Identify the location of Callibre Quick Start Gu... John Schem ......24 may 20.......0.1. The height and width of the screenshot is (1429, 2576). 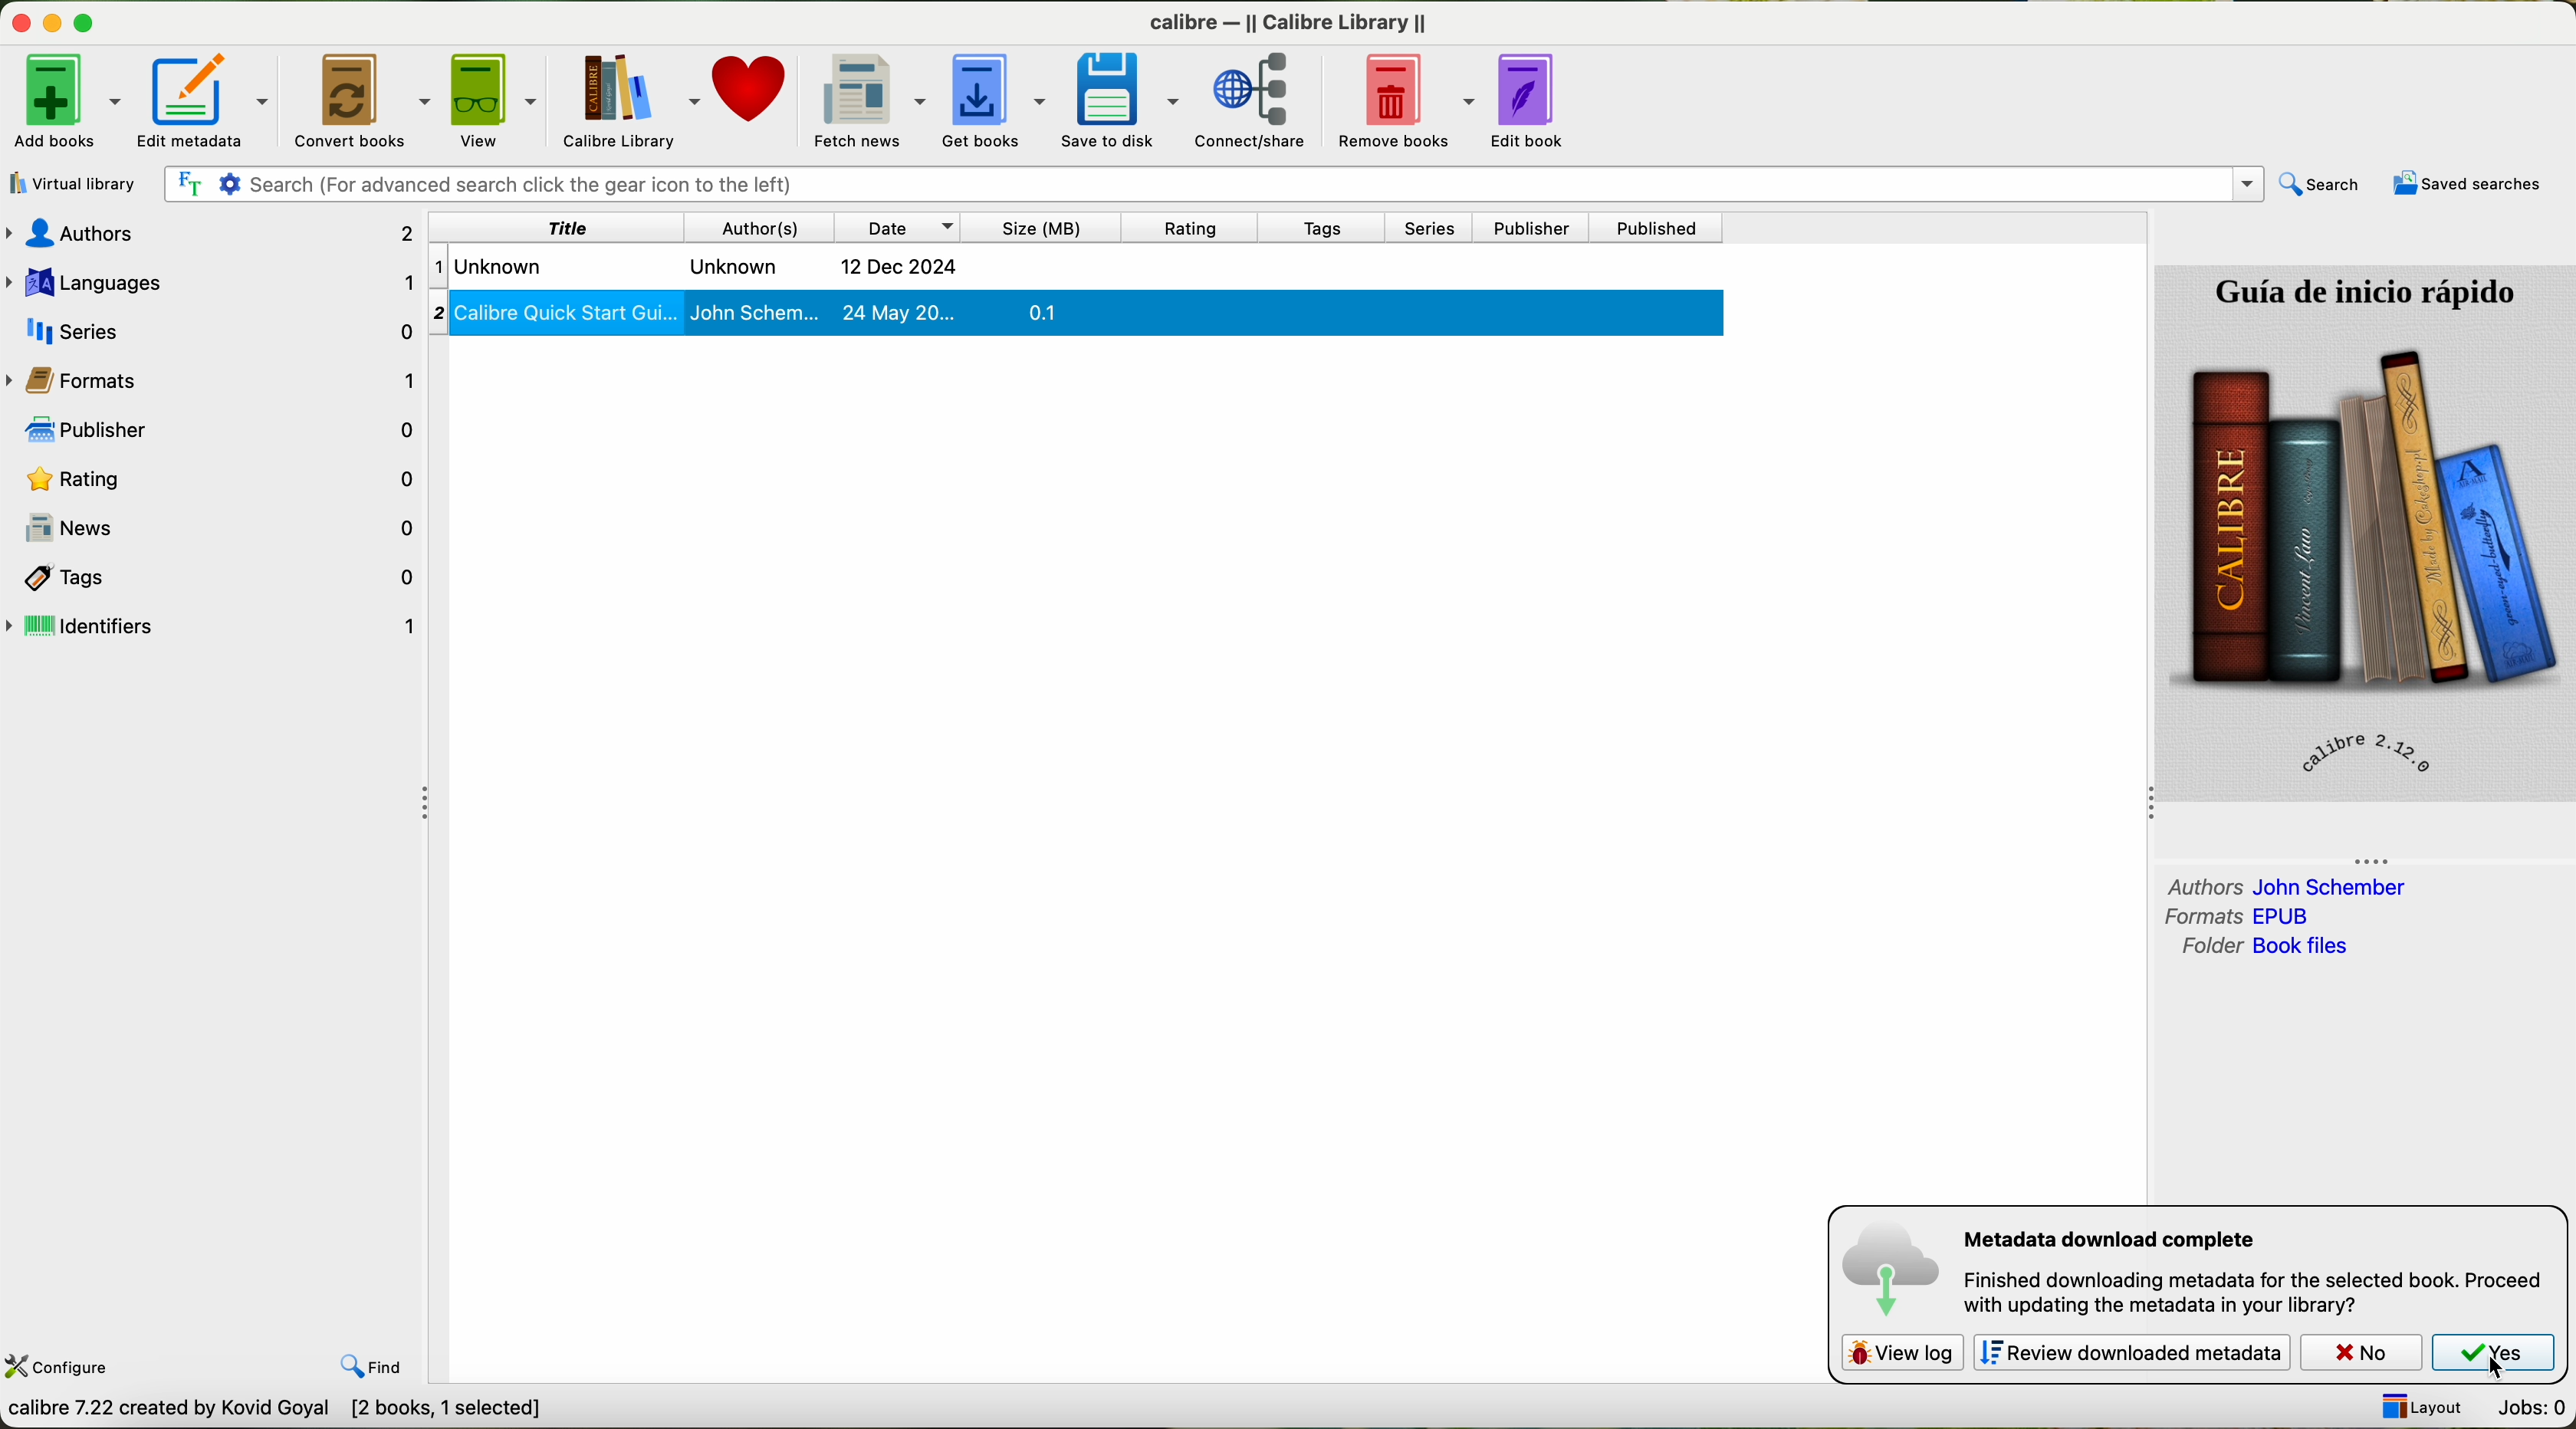
(1074, 317).